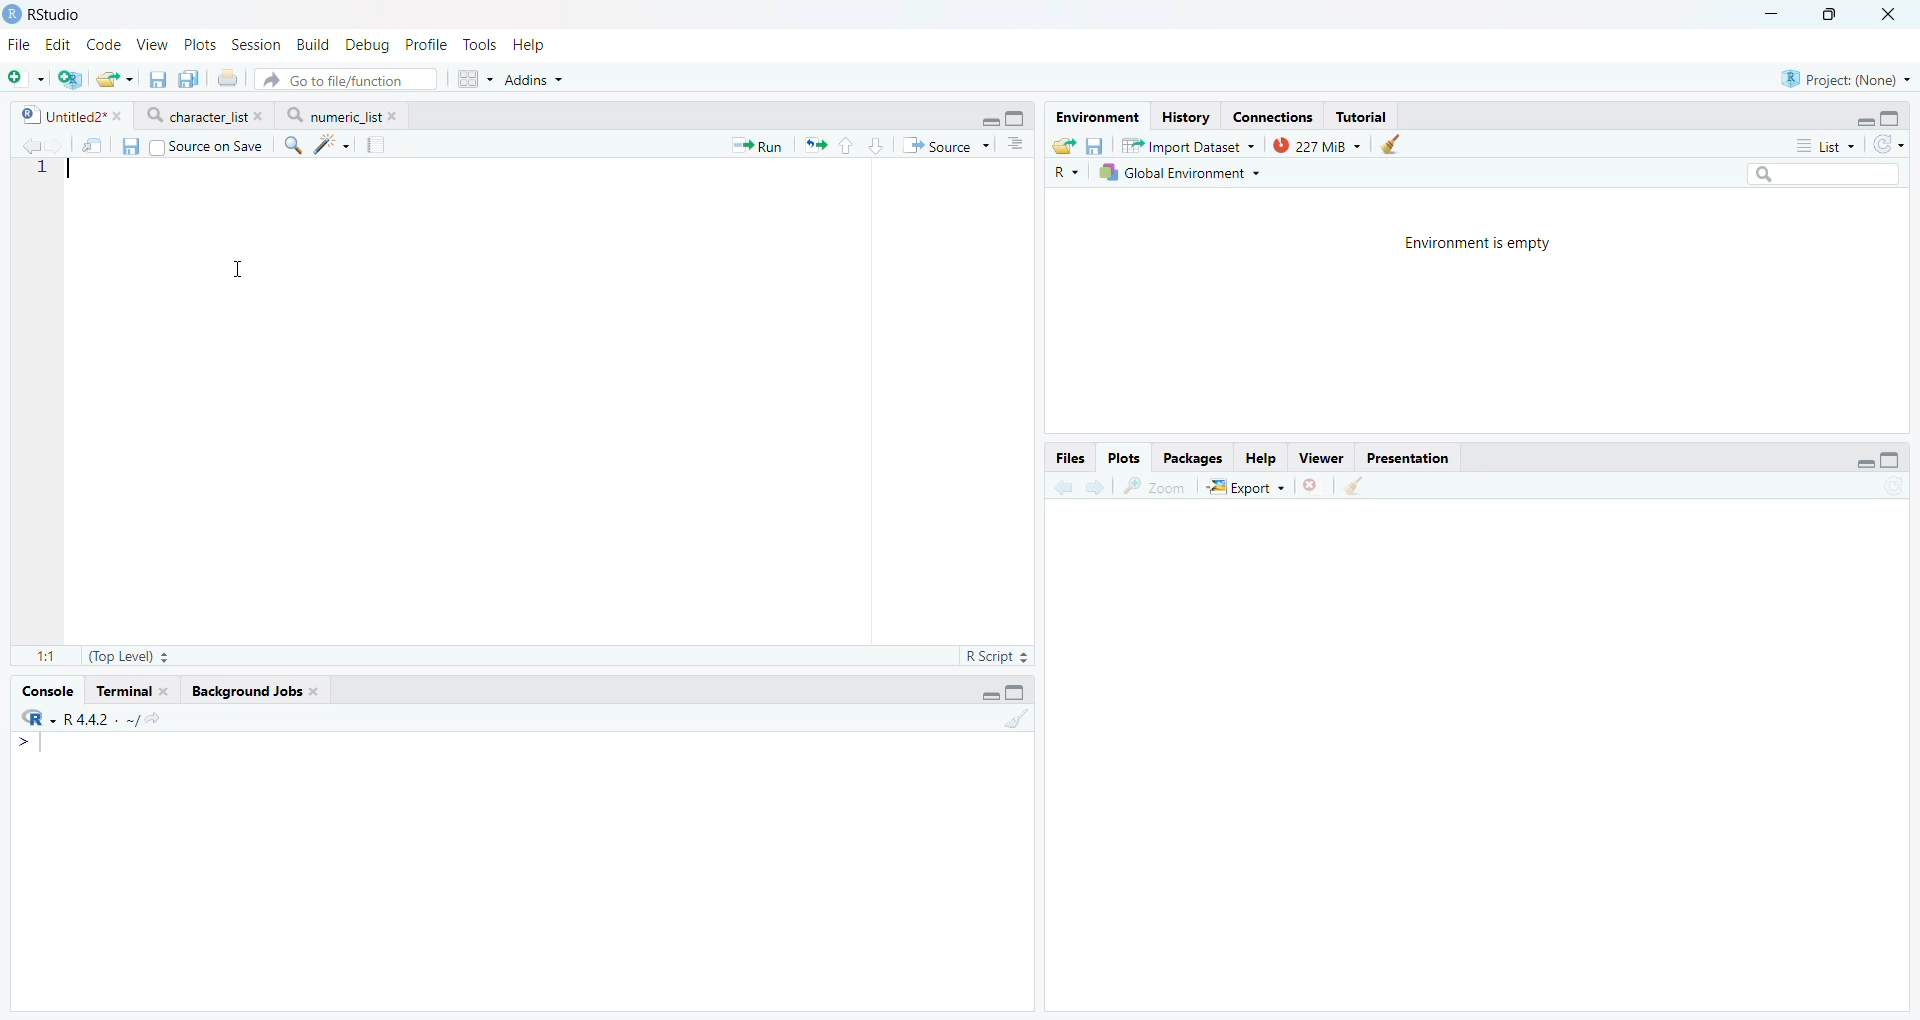 This screenshot has width=1920, height=1020. What do you see at coordinates (156, 80) in the screenshot?
I see `Save current file` at bounding box center [156, 80].